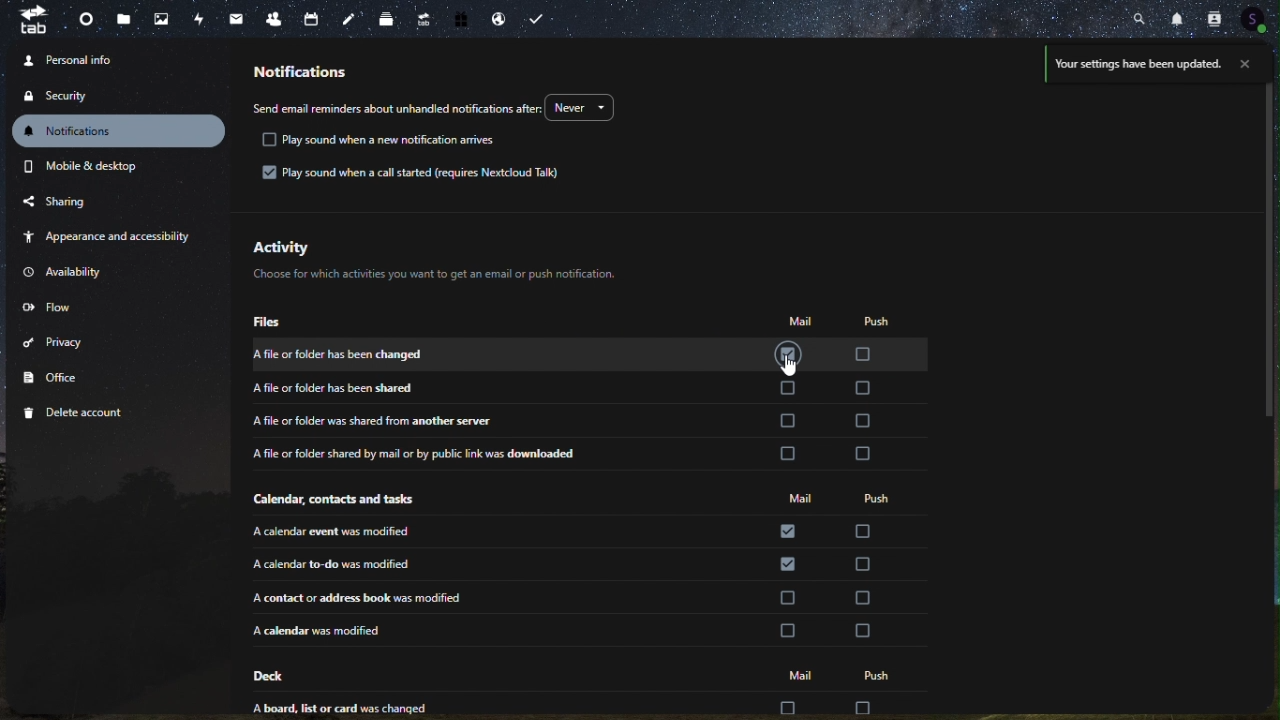 This screenshot has height=720, width=1280. What do you see at coordinates (864, 632) in the screenshot?
I see `check box` at bounding box center [864, 632].